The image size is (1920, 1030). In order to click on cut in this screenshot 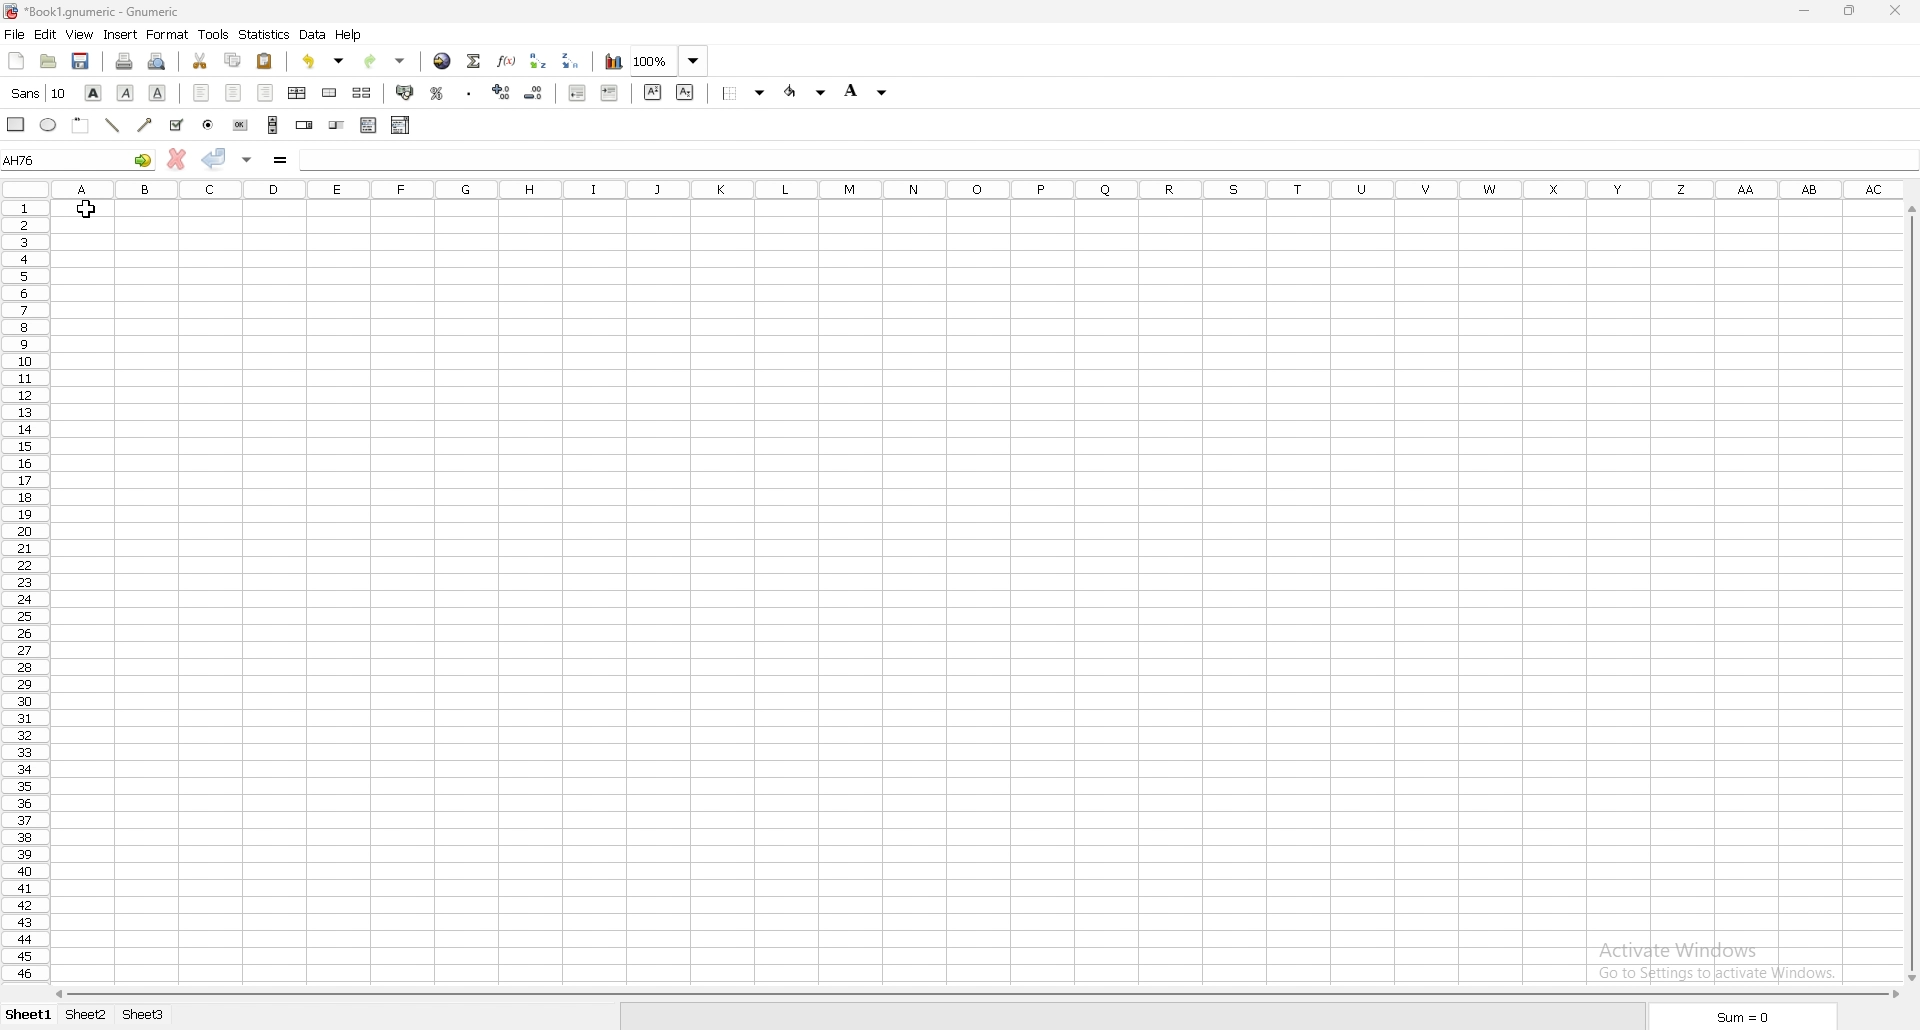, I will do `click(201, 60)`.